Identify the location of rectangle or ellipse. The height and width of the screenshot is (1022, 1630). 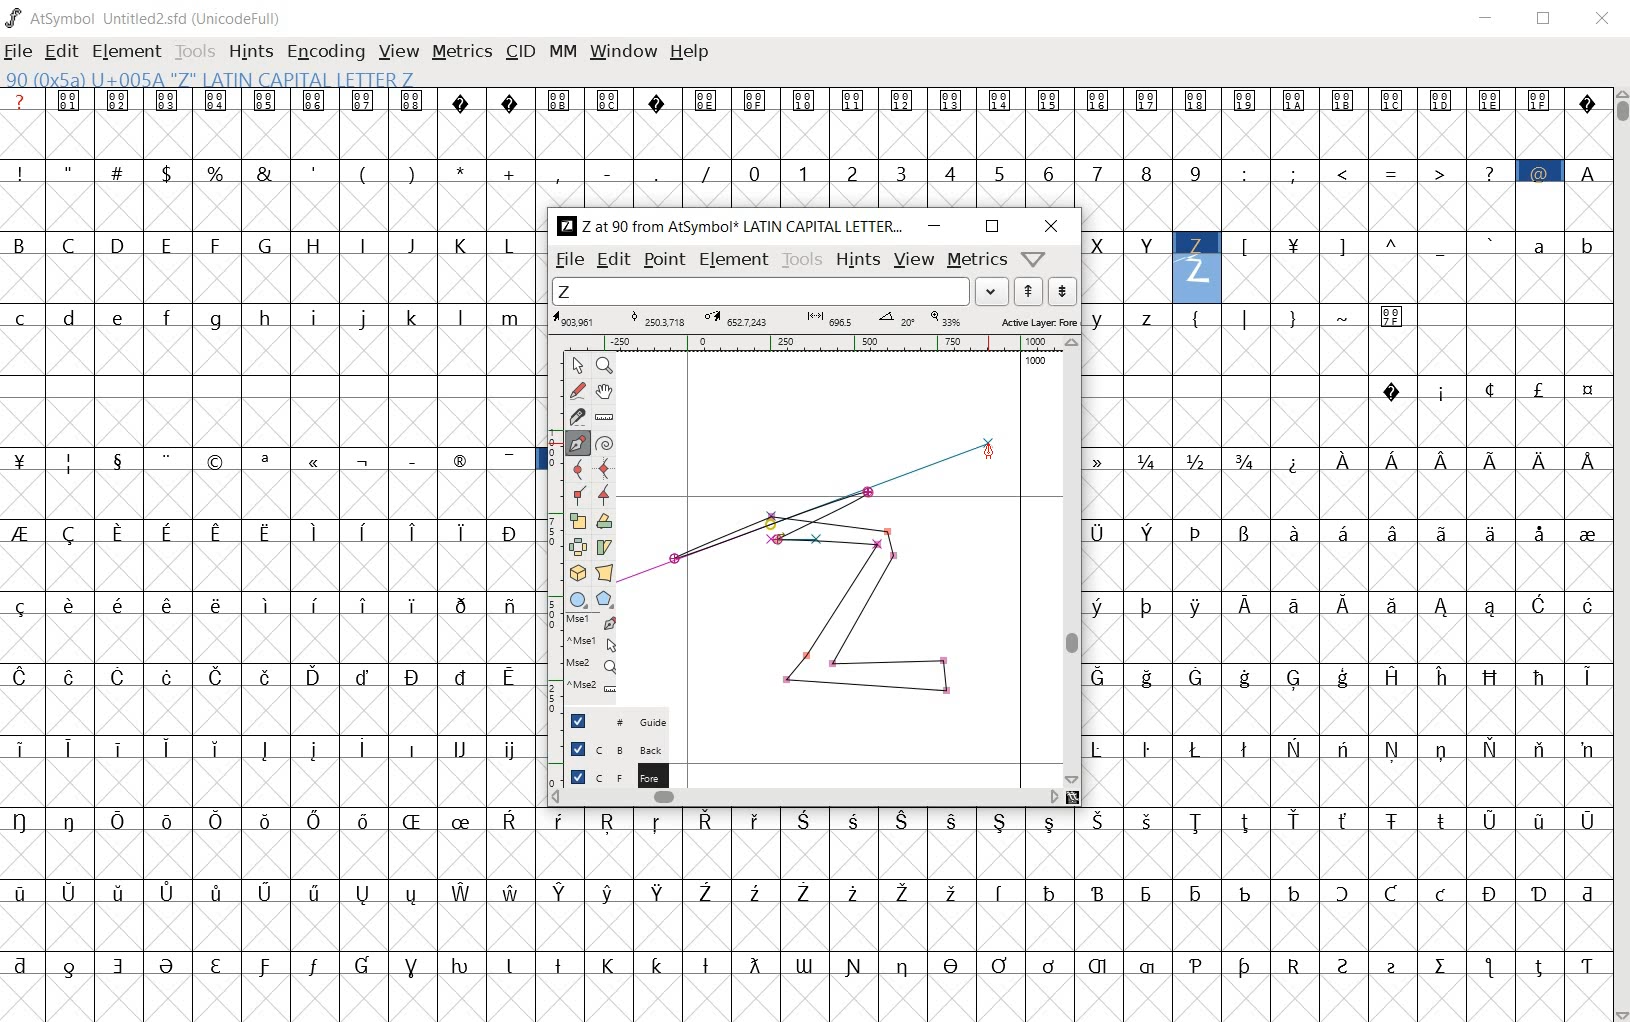
(578, 599).